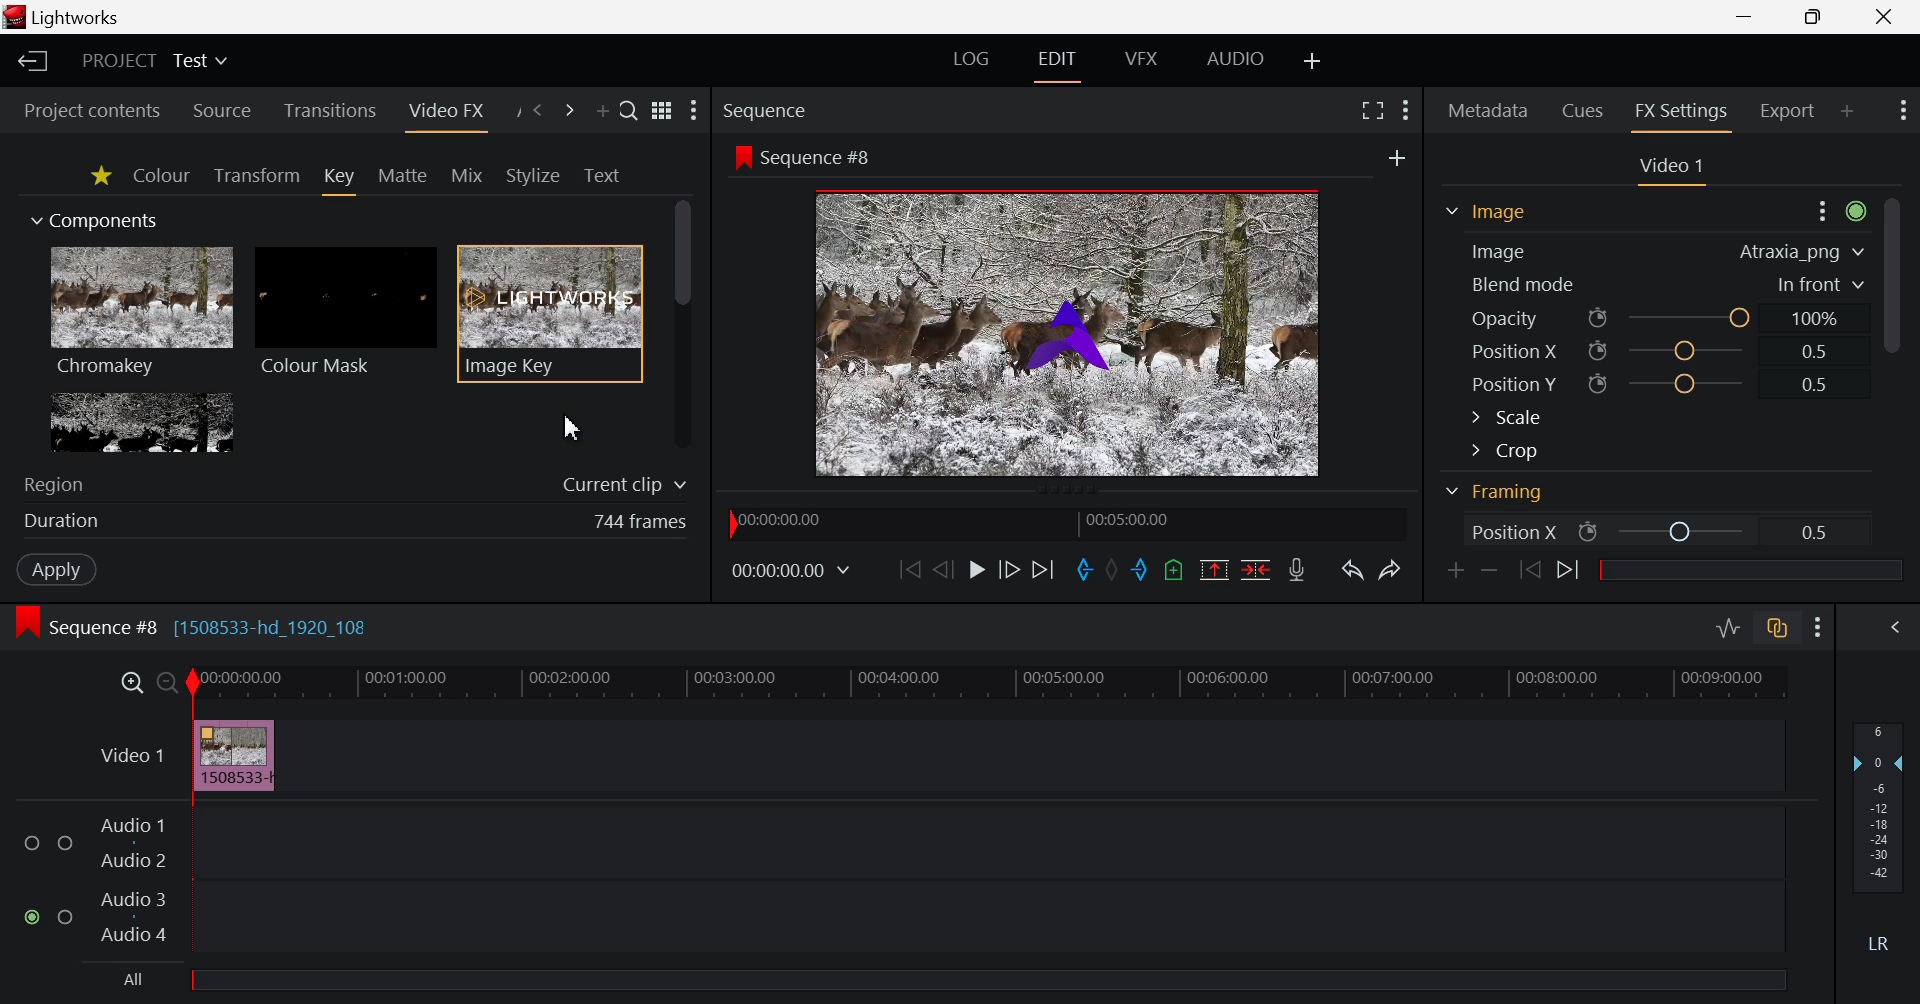 This screenshot has height=1004, width=1920. What do you see at coordinates (577, 427) in the screenshot?
I see `Cursor Position AFTER_LAST_ACTION` at bounding box center [577, 427].